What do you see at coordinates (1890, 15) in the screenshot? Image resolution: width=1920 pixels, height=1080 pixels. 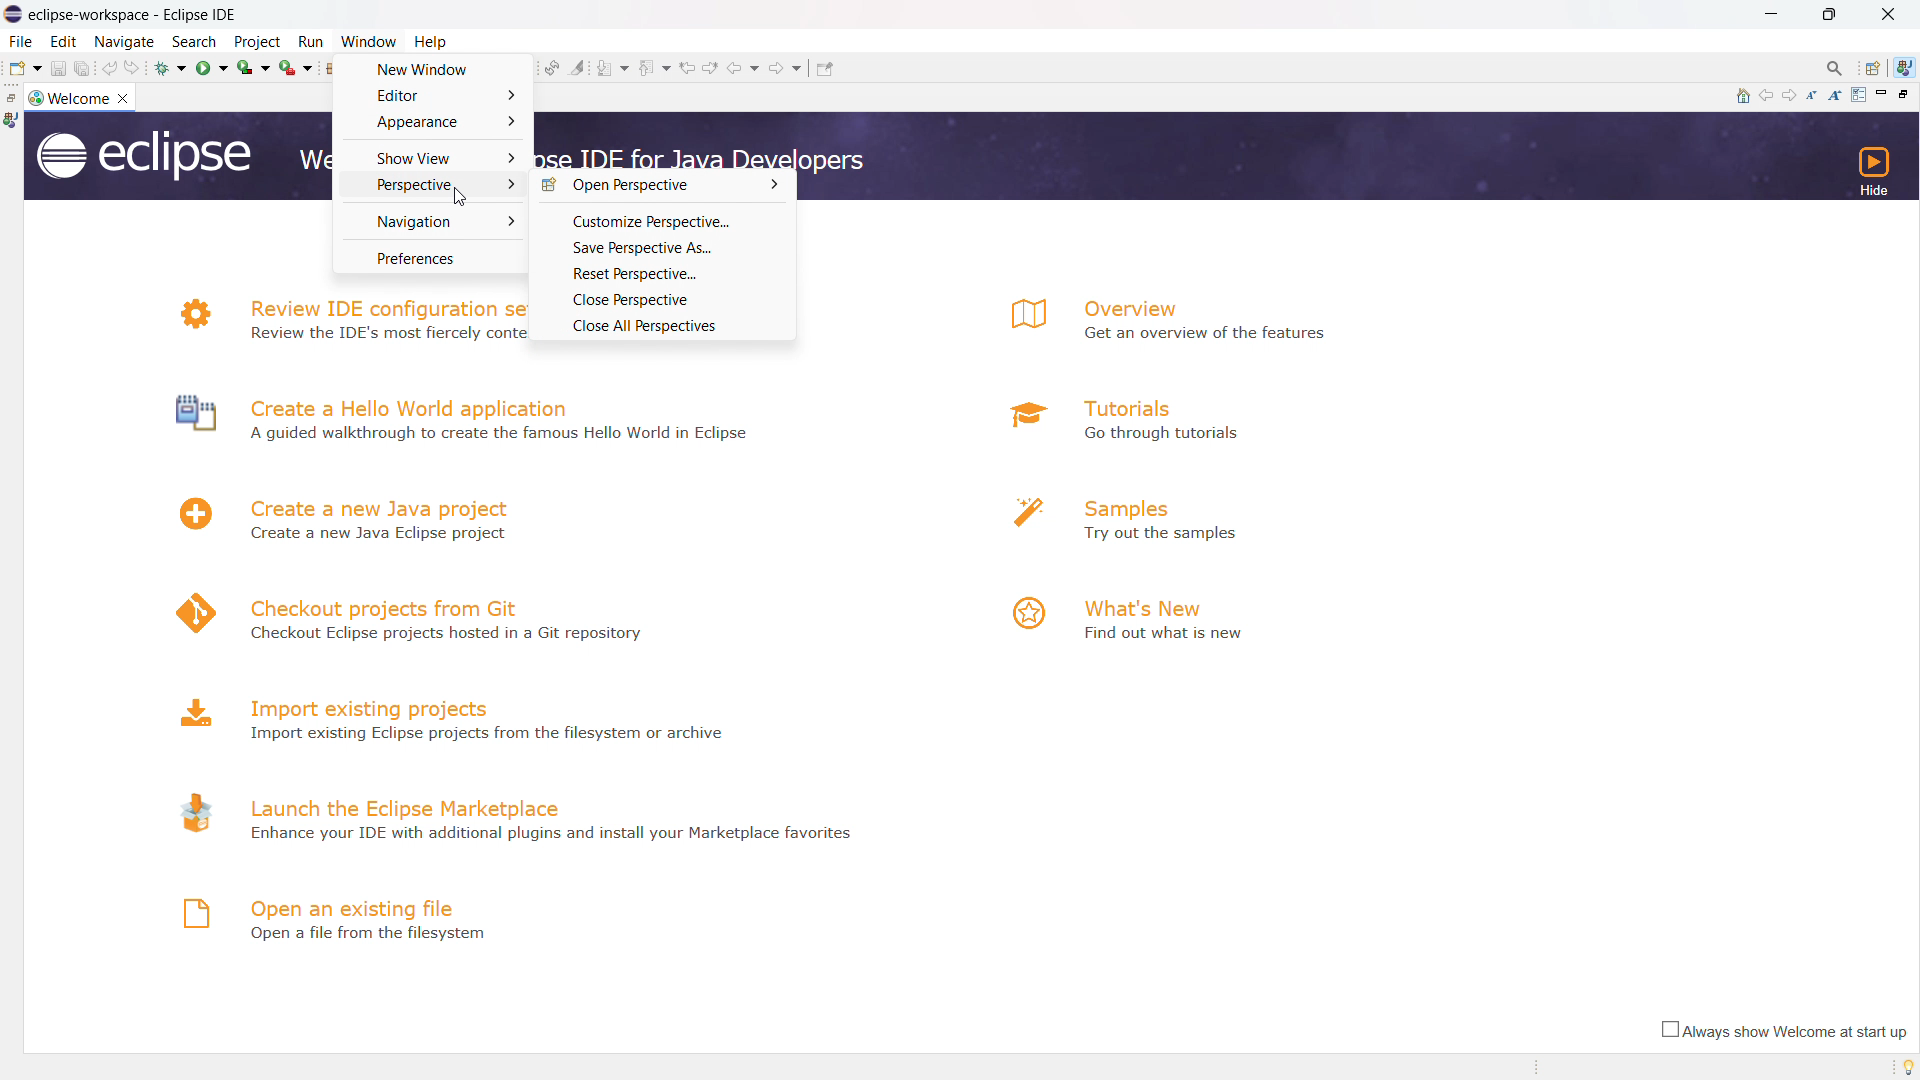 I see `close` at bounding box center [1890, 15].